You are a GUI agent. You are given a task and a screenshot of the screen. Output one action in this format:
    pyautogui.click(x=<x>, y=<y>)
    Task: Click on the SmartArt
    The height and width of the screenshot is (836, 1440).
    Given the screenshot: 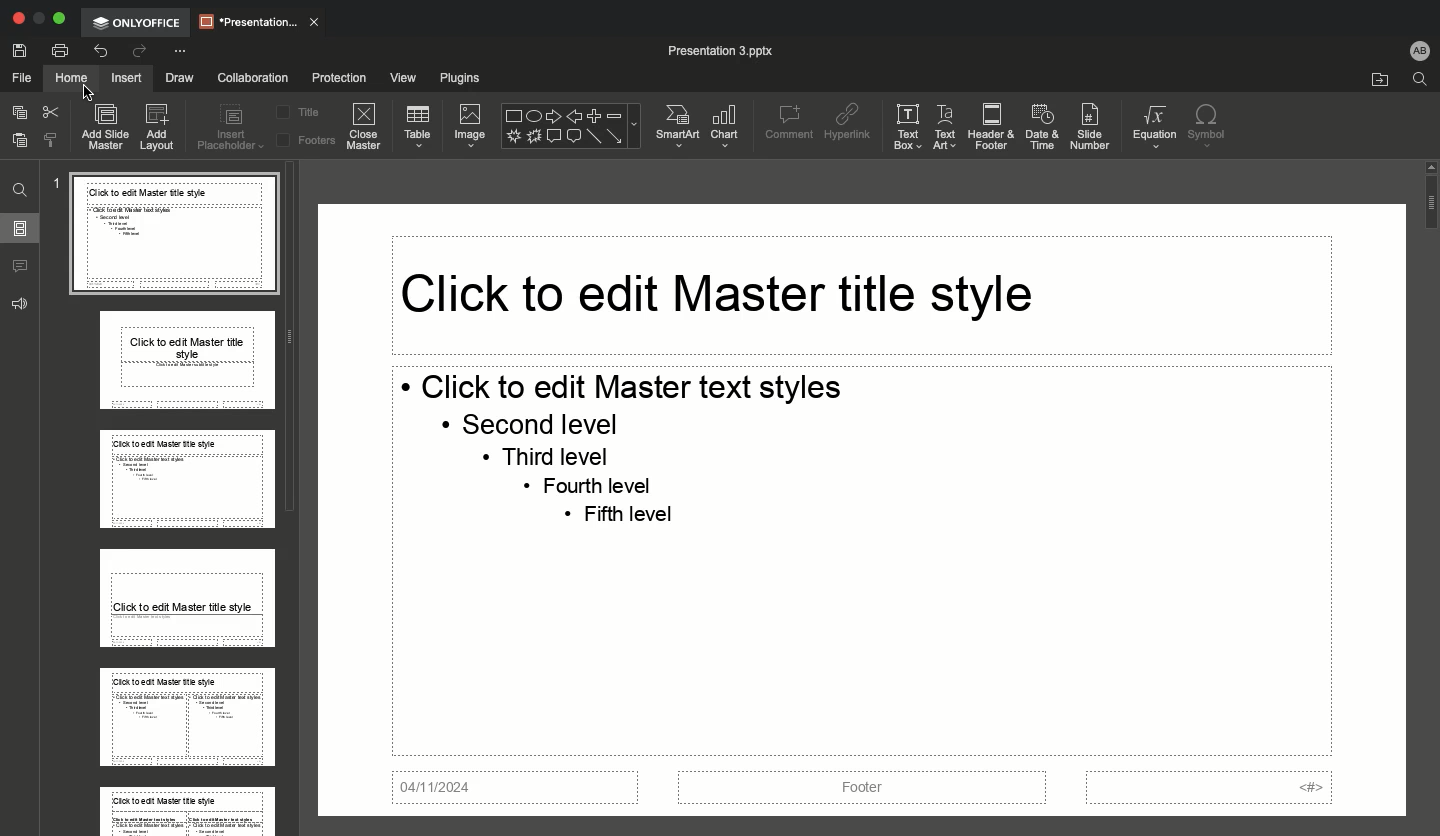 What is the action you would take?
    pyautogui.click(x=678, y=122)
    